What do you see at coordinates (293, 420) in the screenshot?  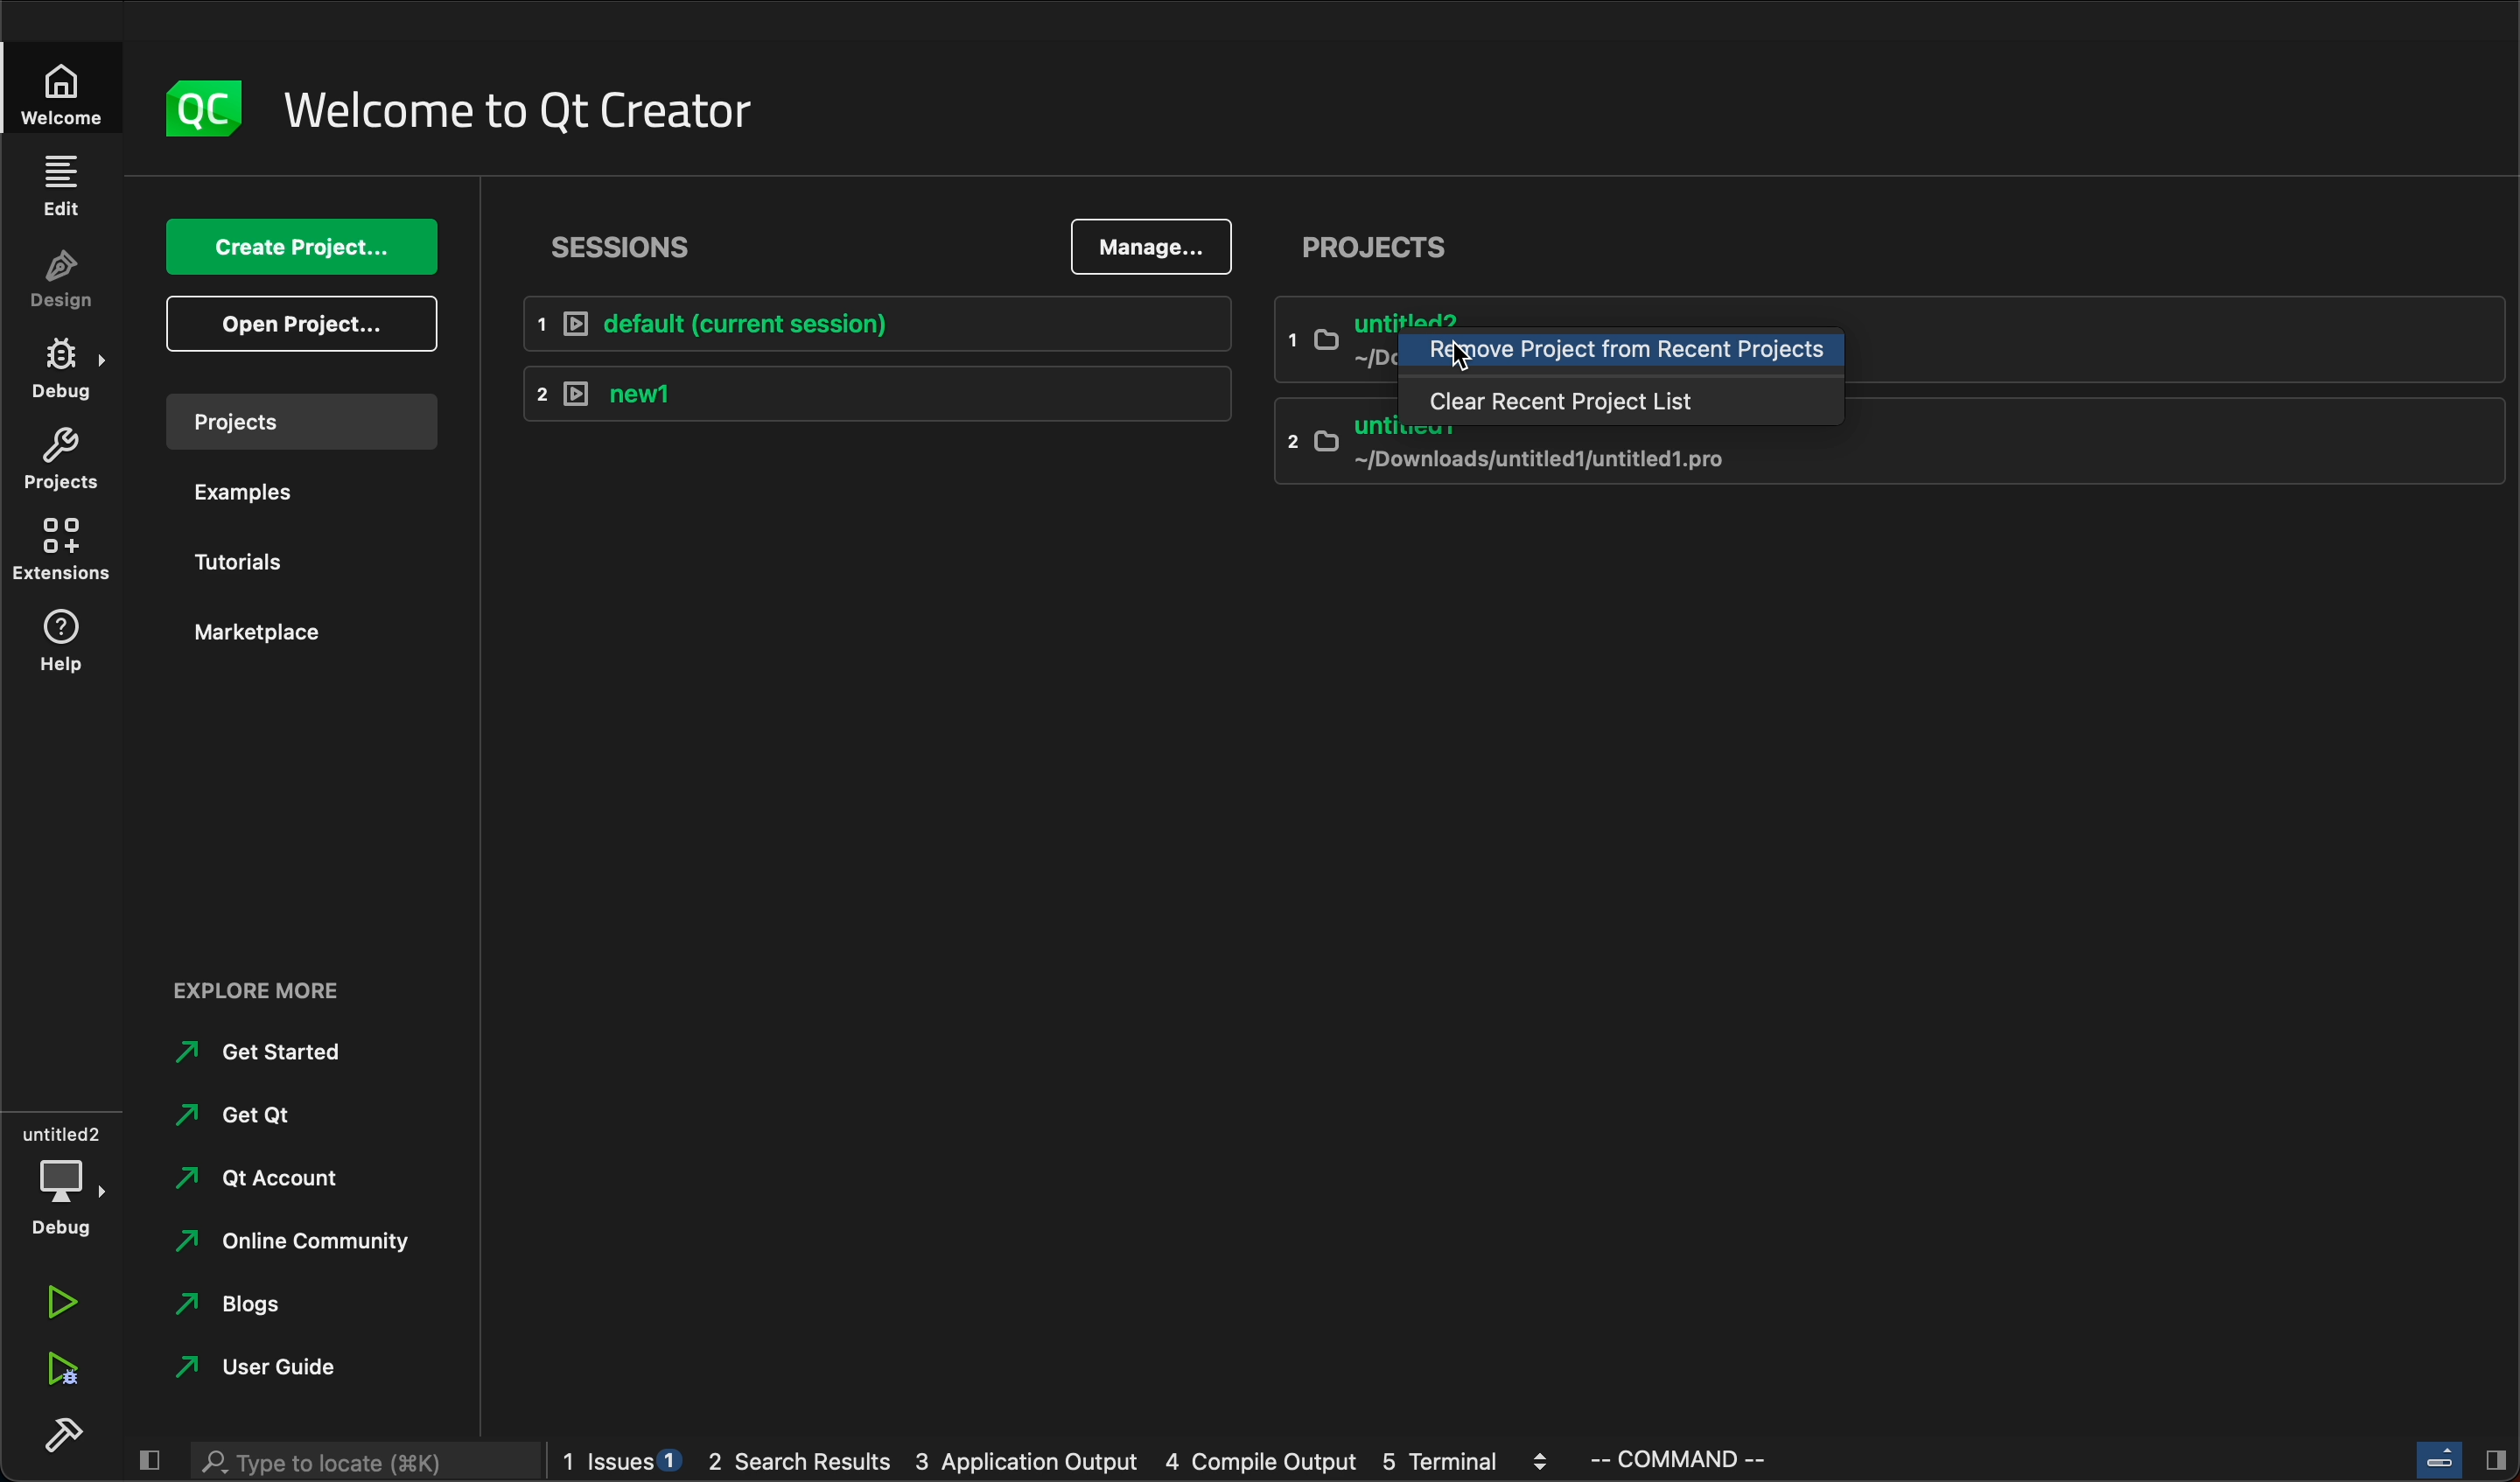 I see `projects` at bounding box center [293, 420].